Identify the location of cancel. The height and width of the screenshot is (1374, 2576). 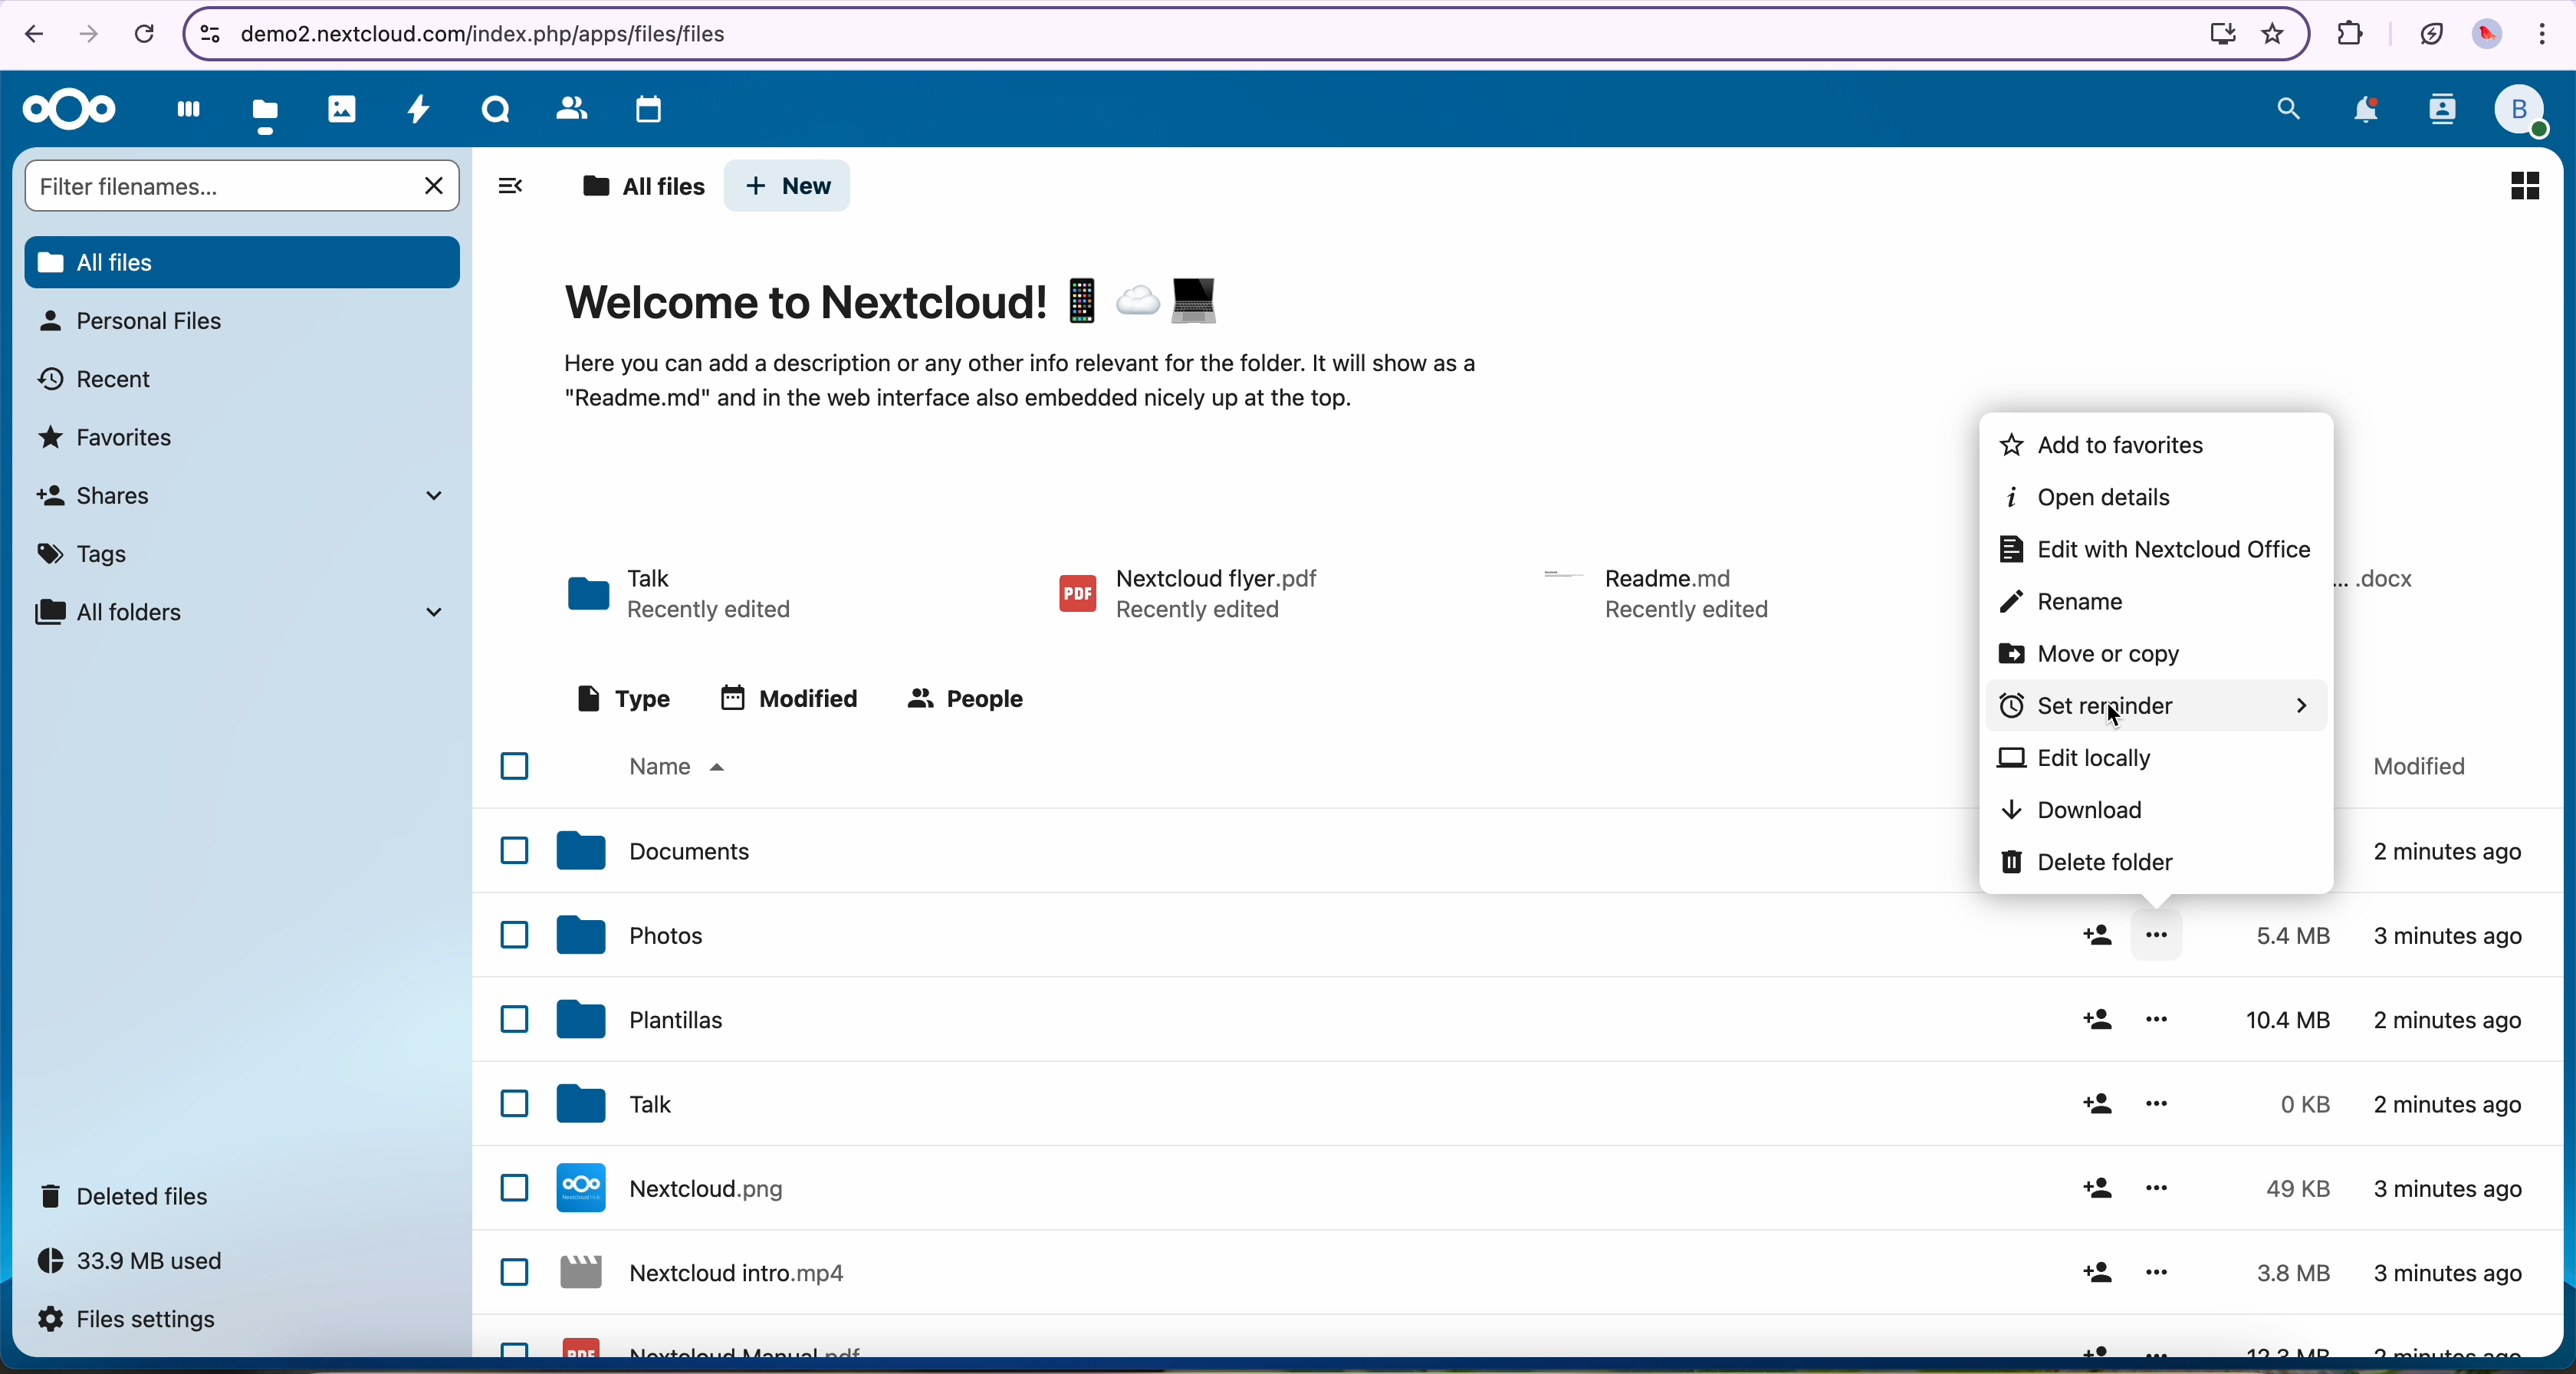
(143, 35).